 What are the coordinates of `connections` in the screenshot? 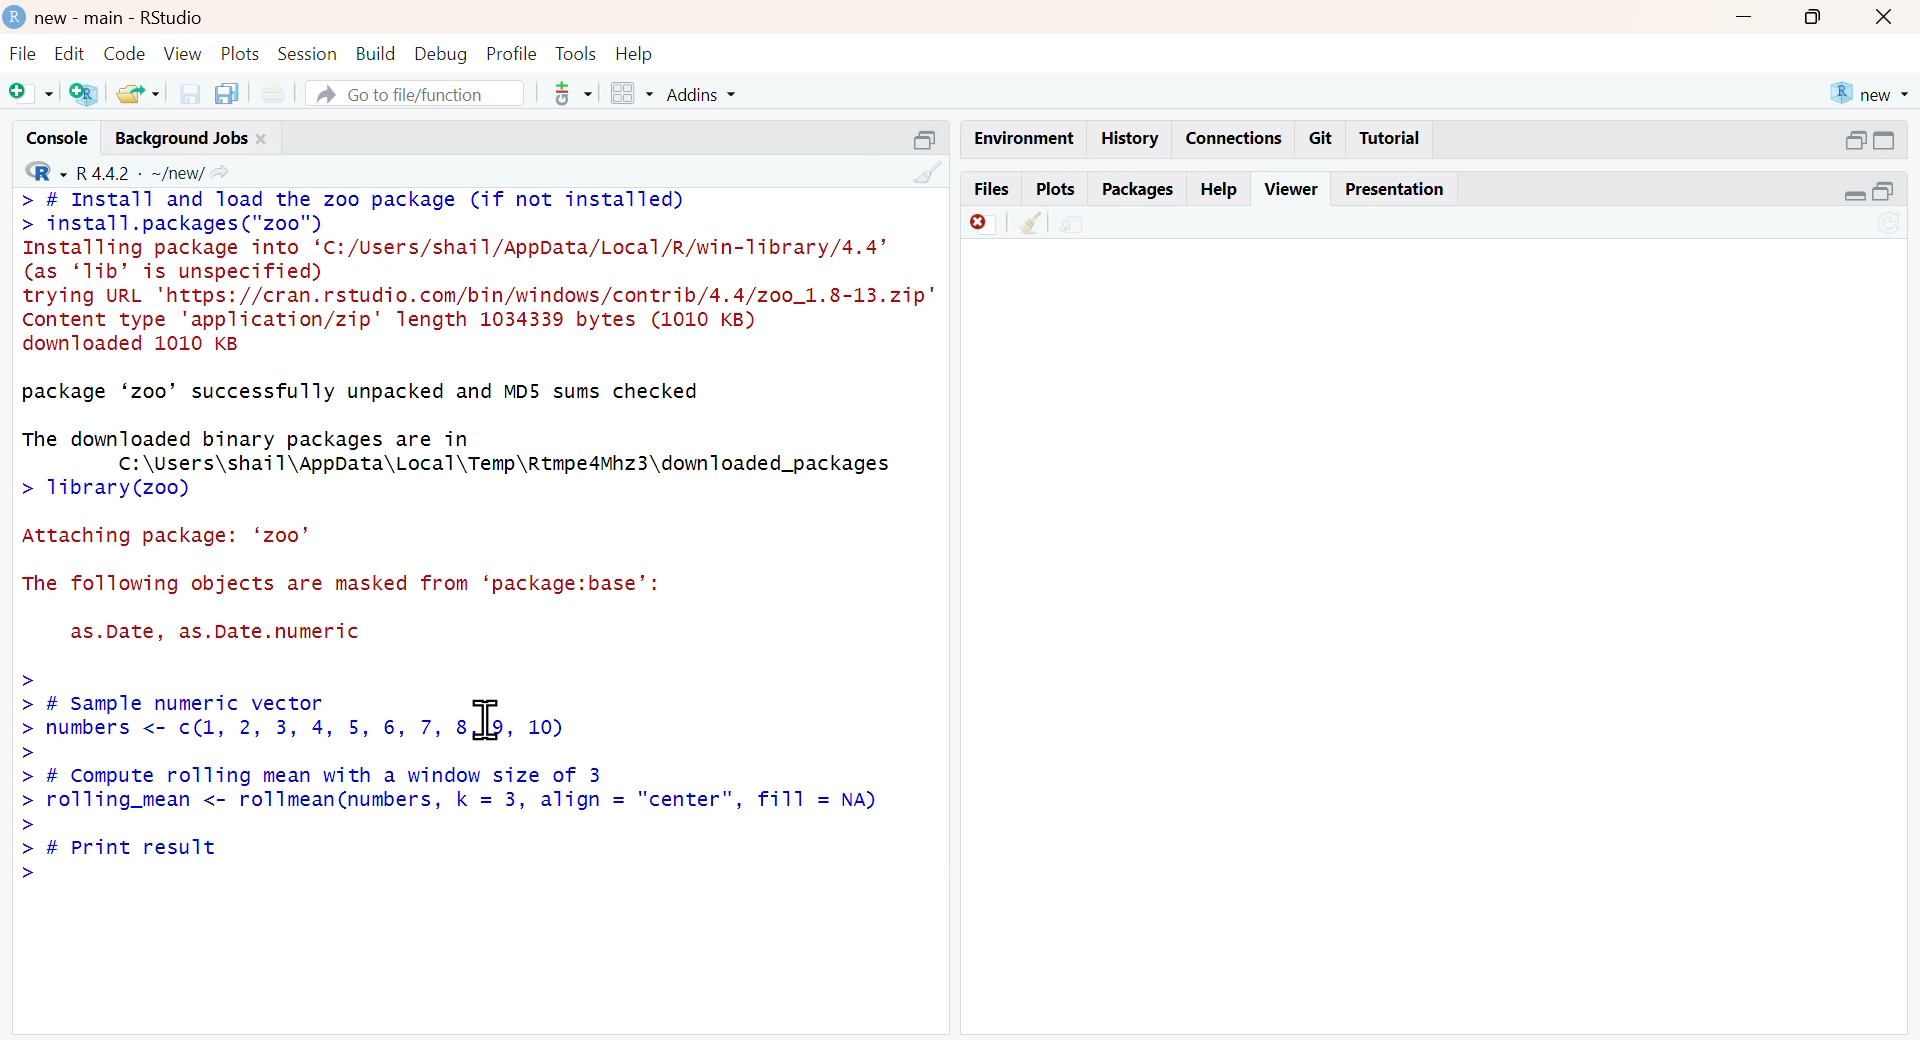 It's located at (1230, 138).